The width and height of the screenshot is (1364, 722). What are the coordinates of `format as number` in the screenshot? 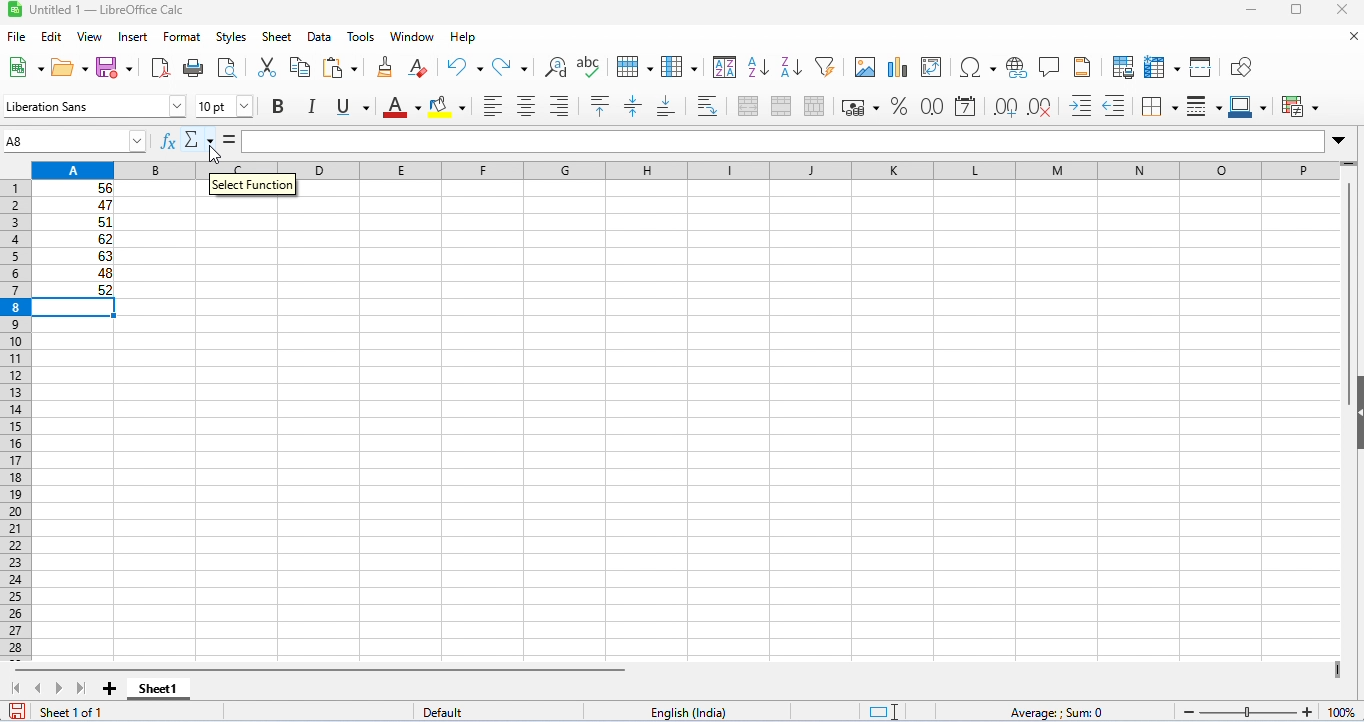 It's located at (930, 106).